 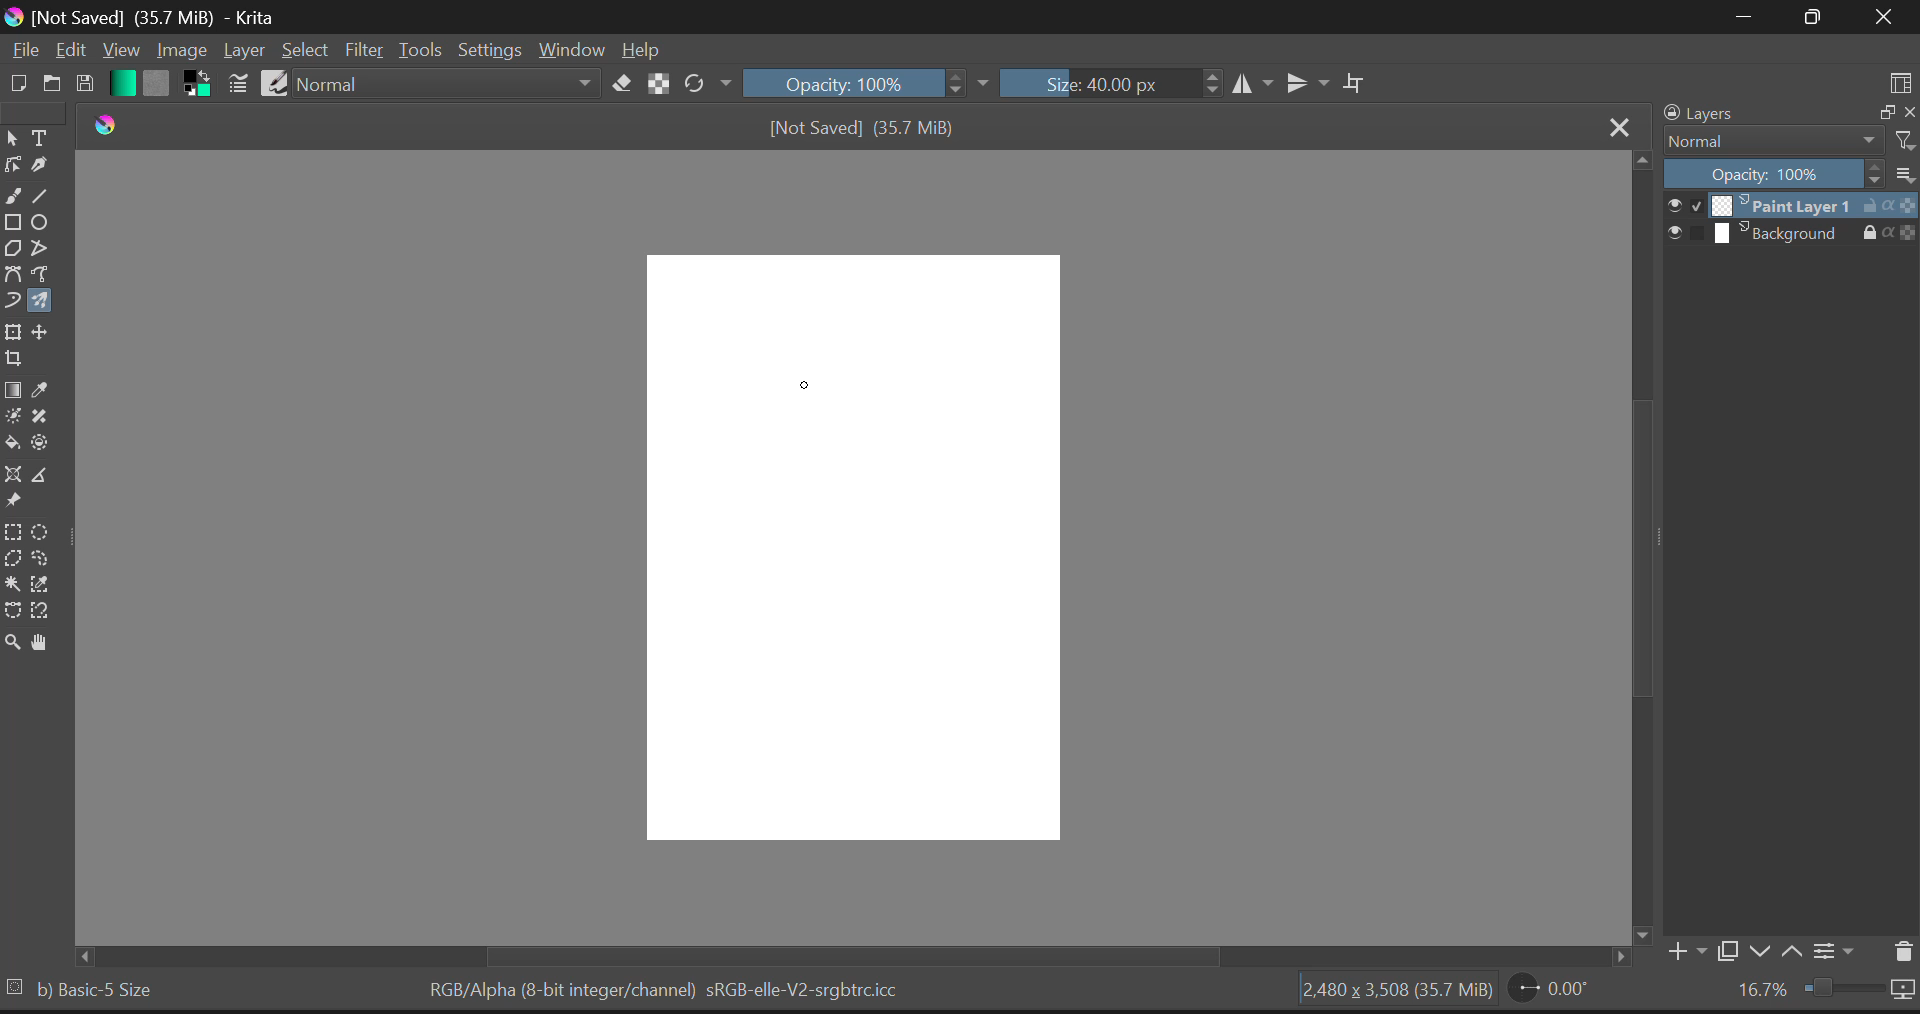 What do you see at coordinates (48, 531) in the screenshot?
I see `Circular Selection` at bounding box center [48, 531].